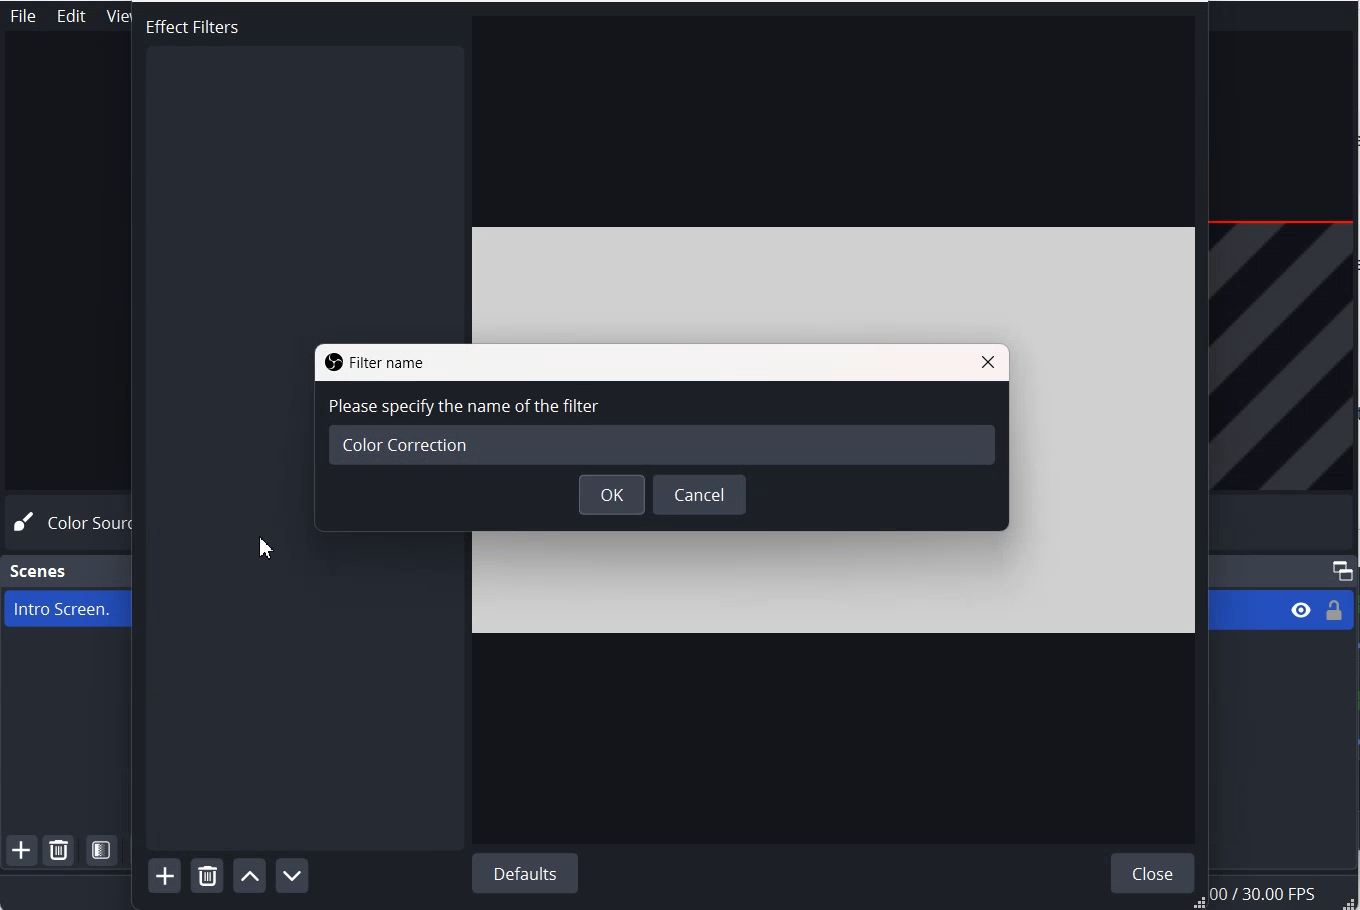 The height and width of the screenshot is (910, 1360). I want to click on Maximize, so click(1342, 570).